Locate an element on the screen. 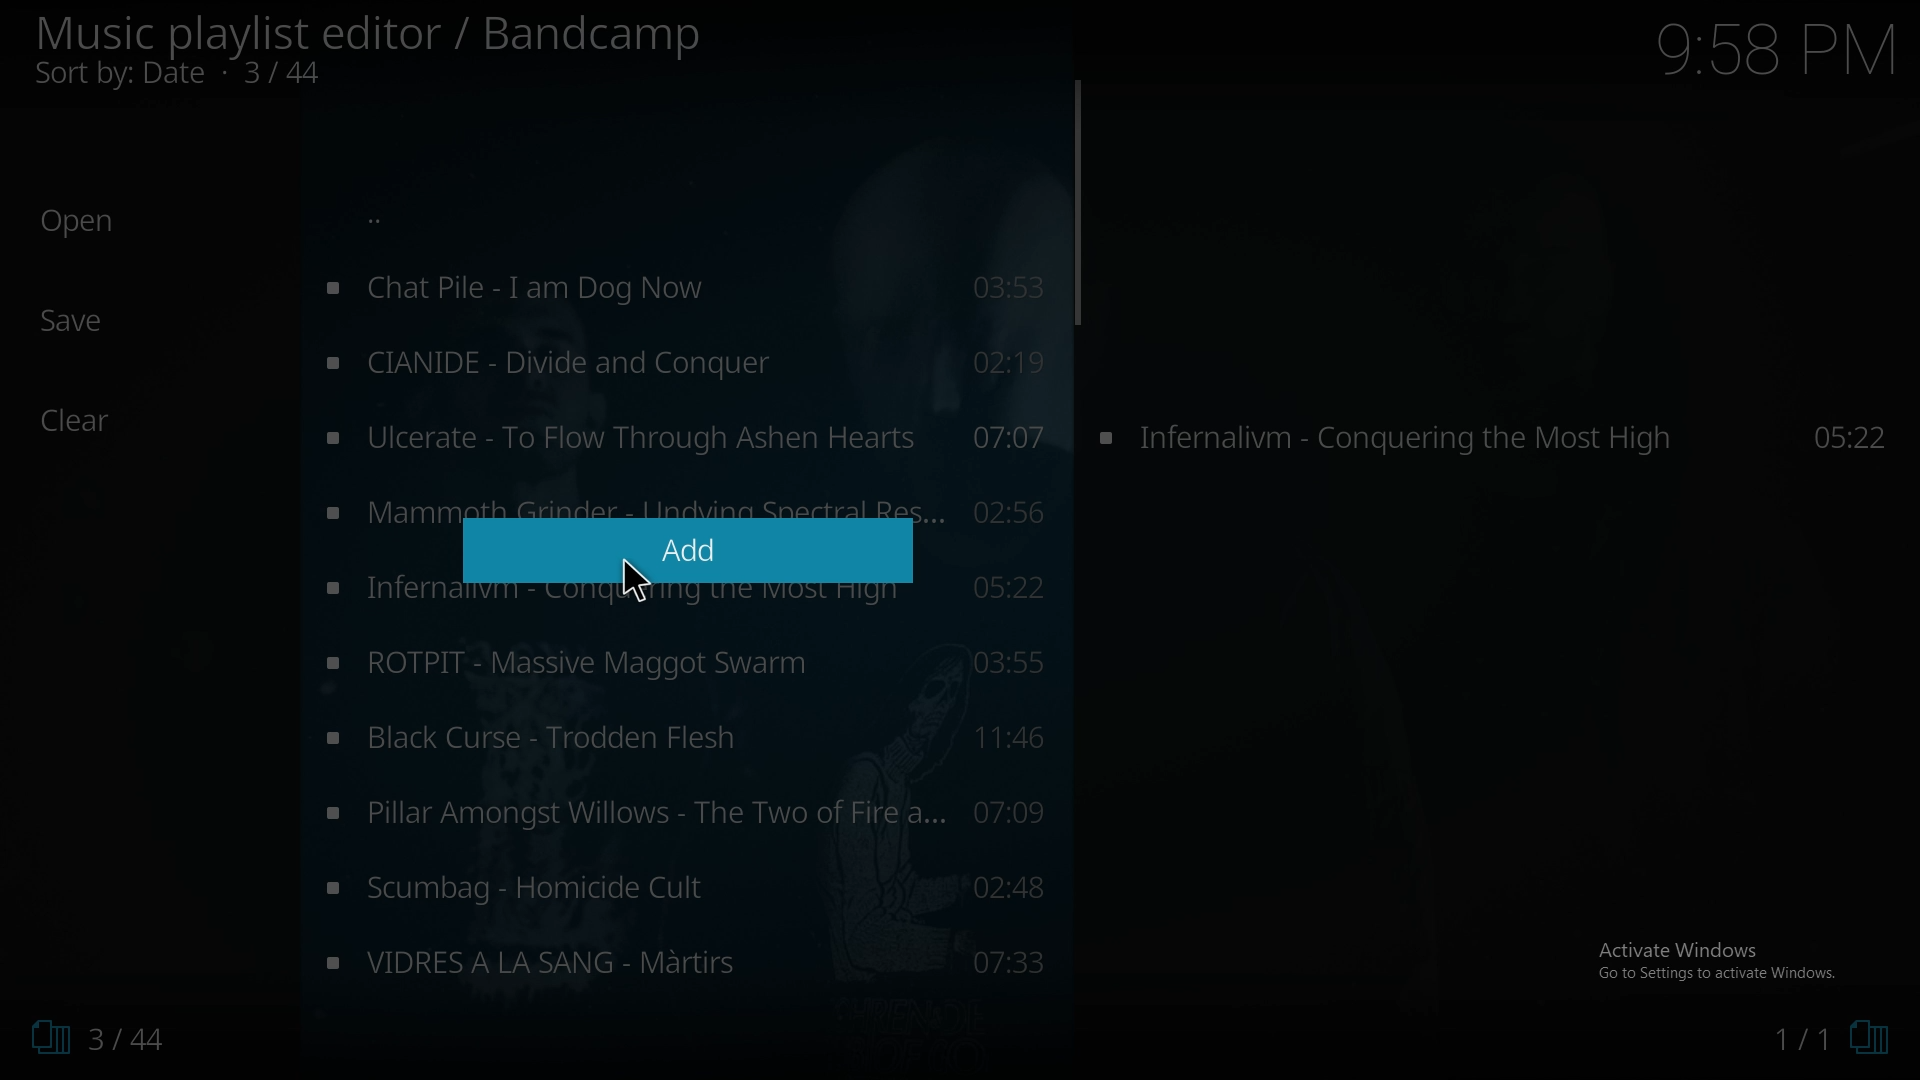 Image resolution: width=1920 pixels, height=1080 pixels. 1/3 is located at coordinates (90, 1038).